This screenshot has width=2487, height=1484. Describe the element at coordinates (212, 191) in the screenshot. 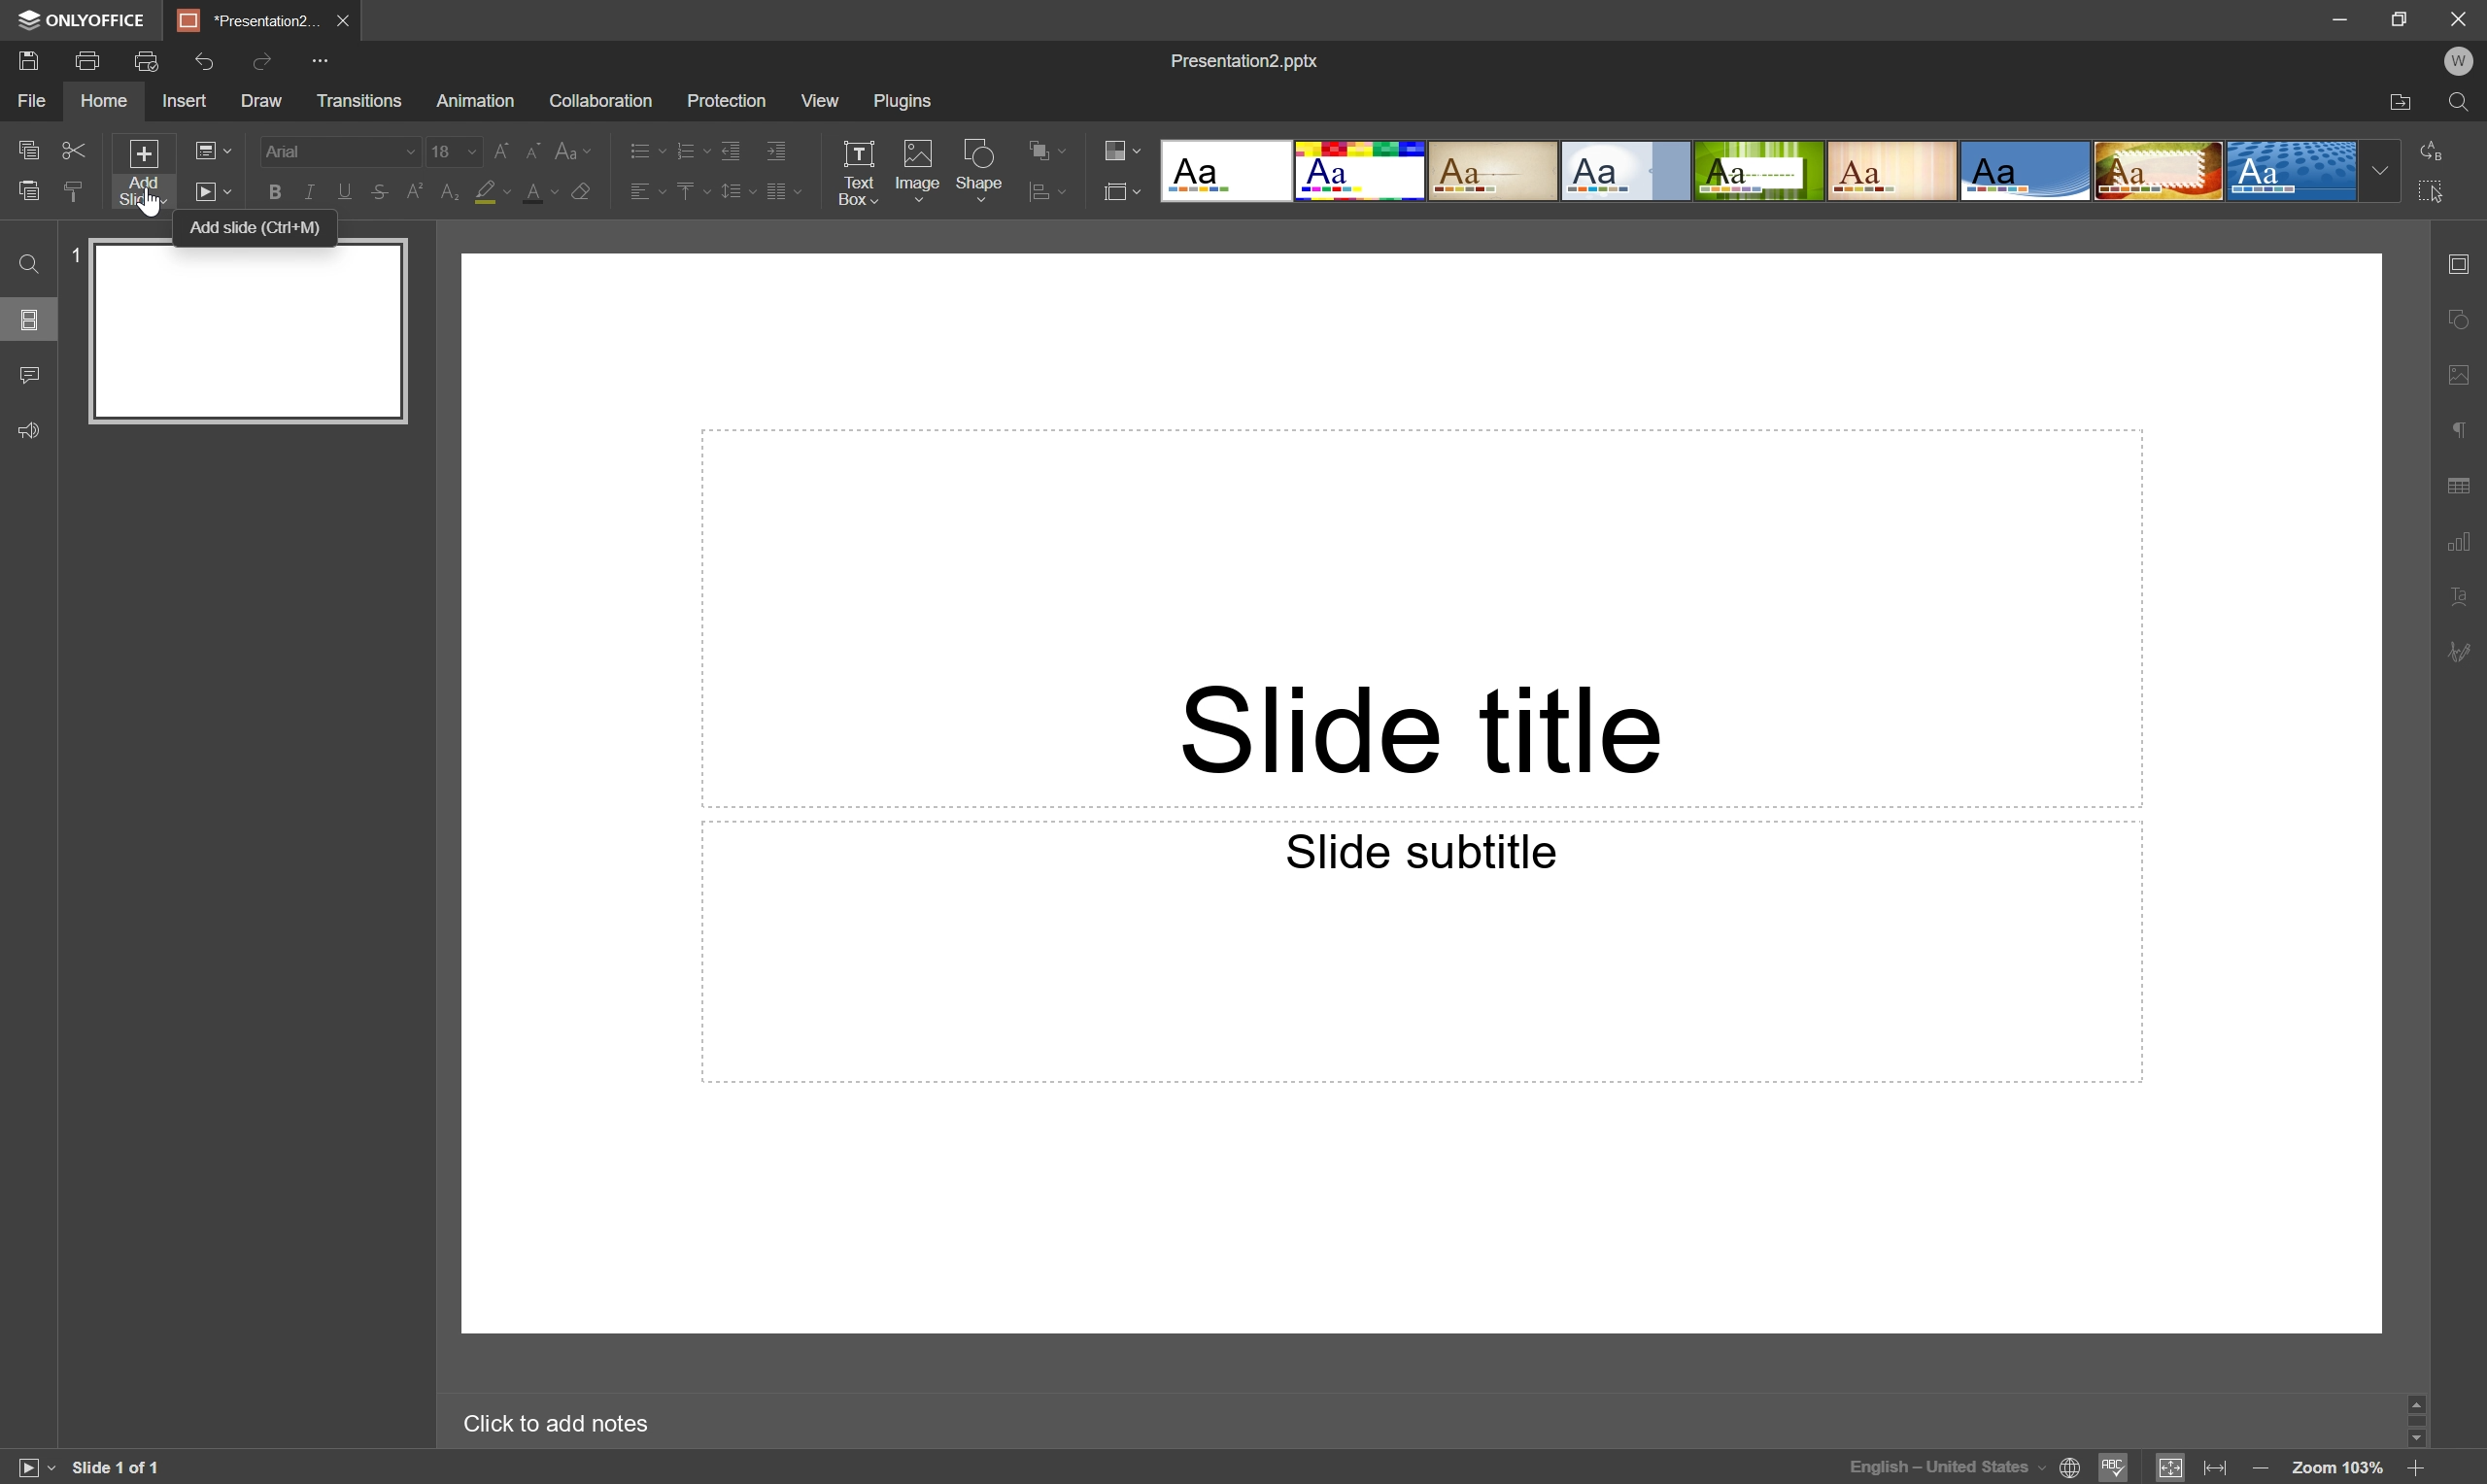

I see `Start slideshow` at that location.